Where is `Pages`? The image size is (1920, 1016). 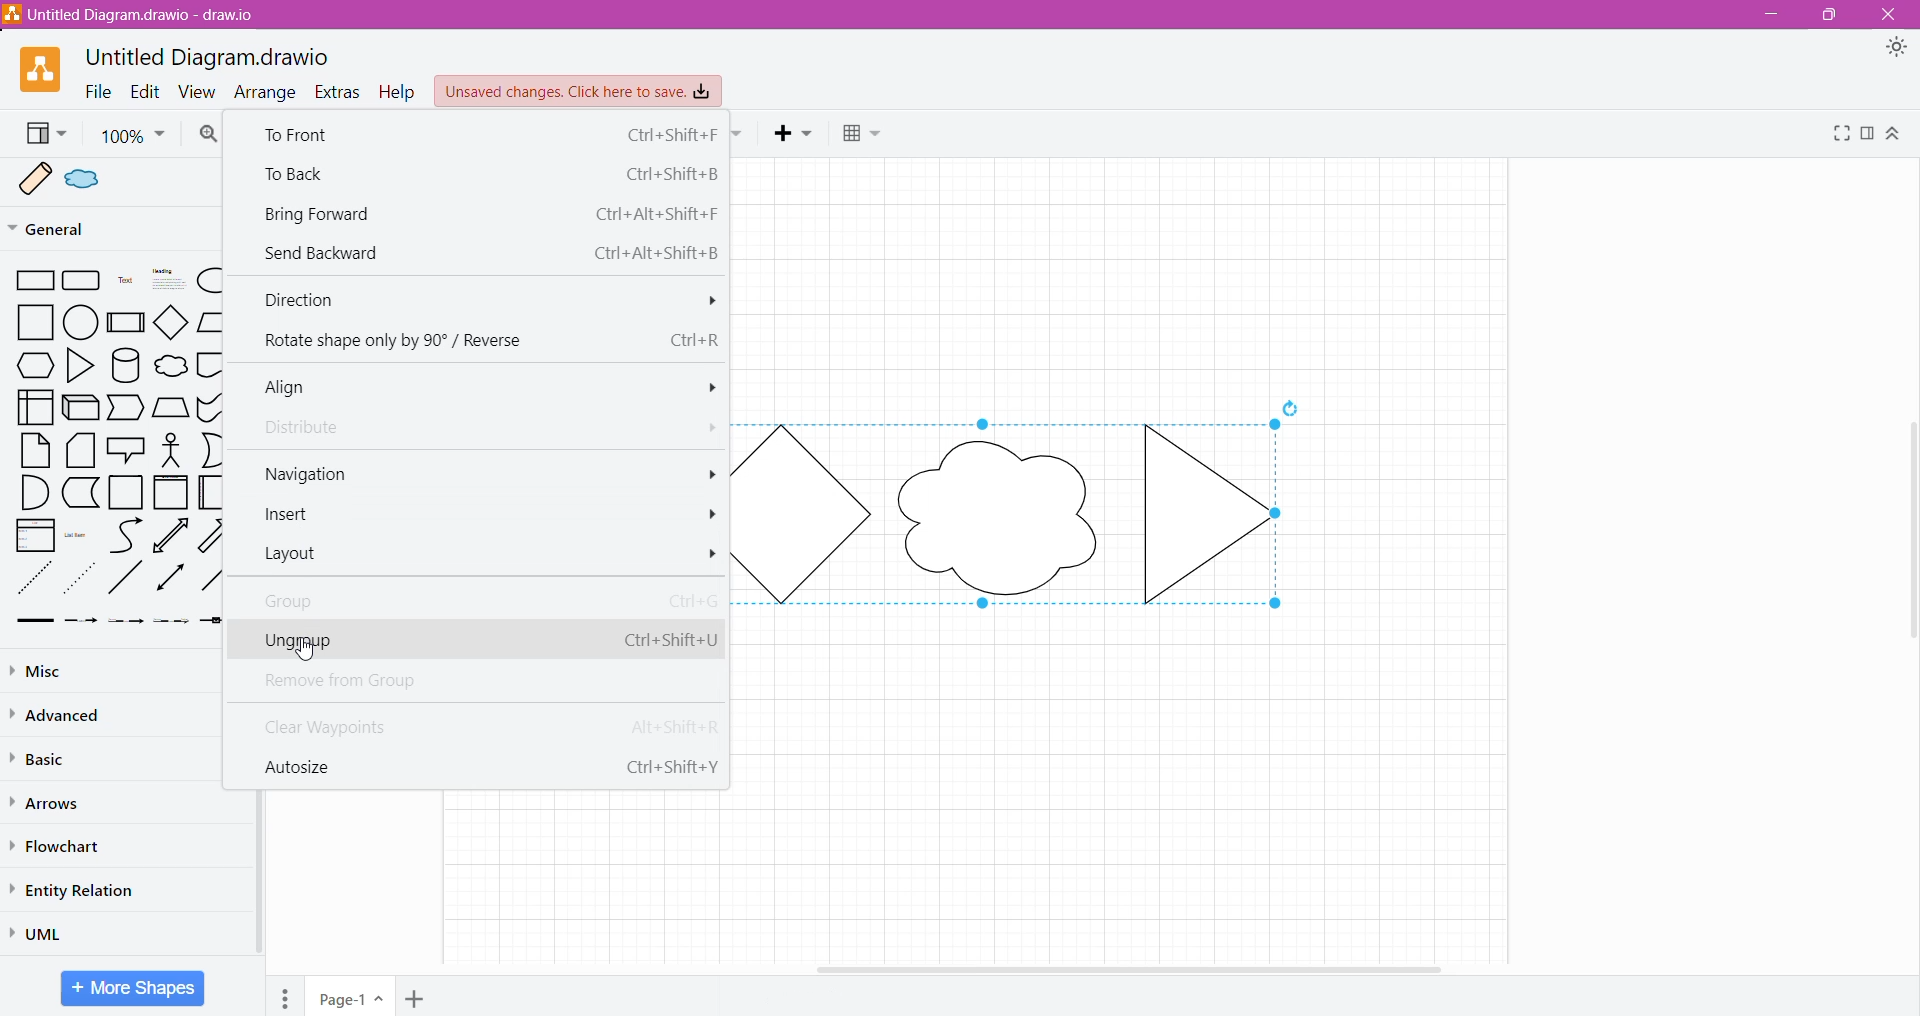 Pages is located at coordinates (280, 995).